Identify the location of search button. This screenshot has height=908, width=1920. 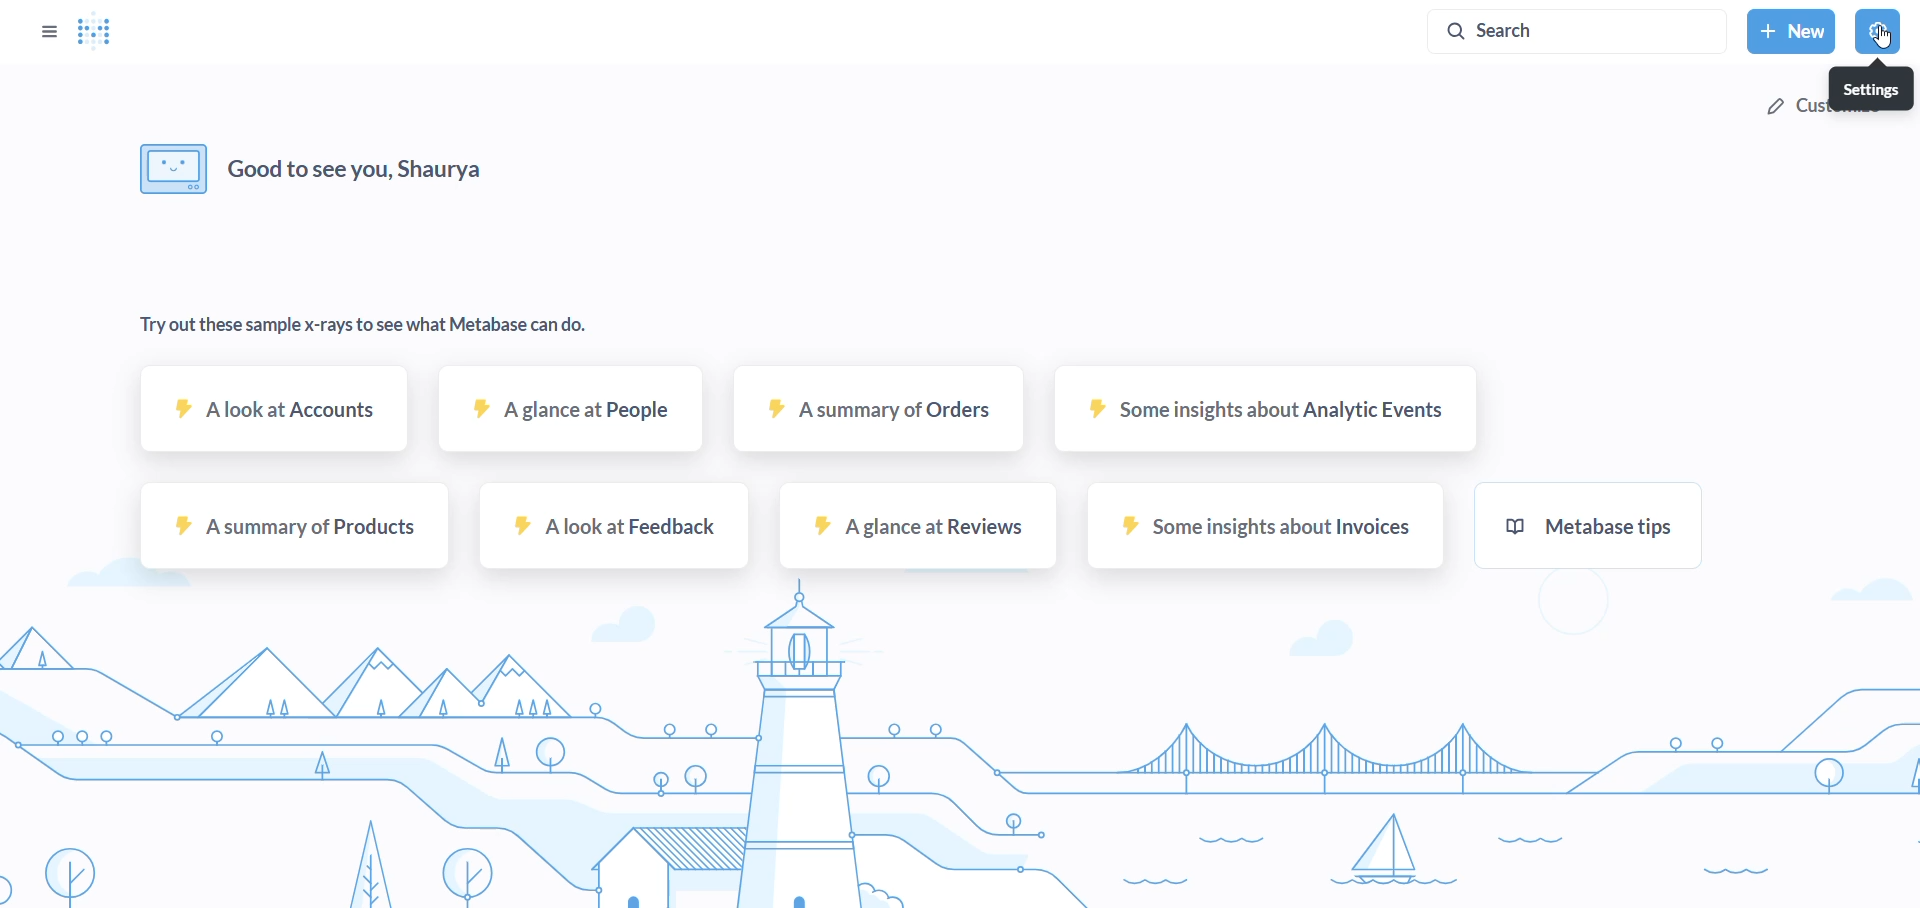
(1573, 32).